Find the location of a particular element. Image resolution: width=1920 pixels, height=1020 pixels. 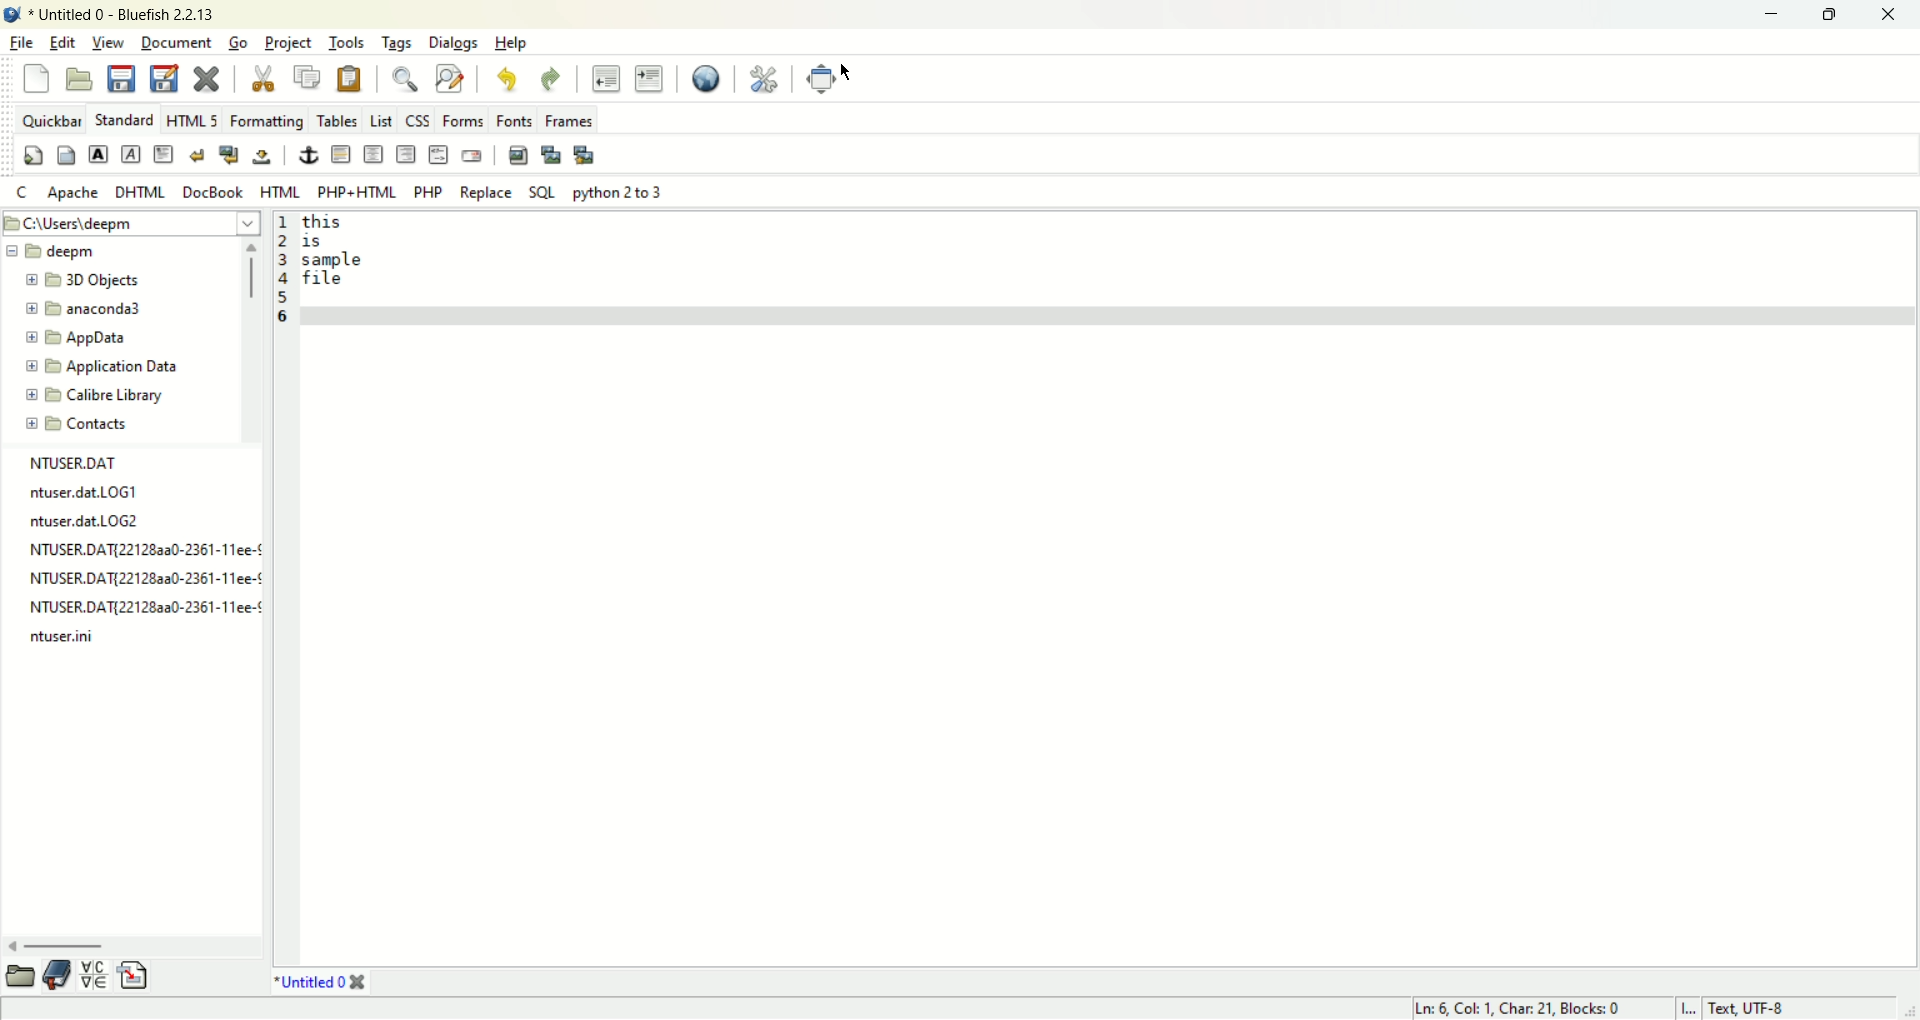

title is located at coordinates (123, 14).